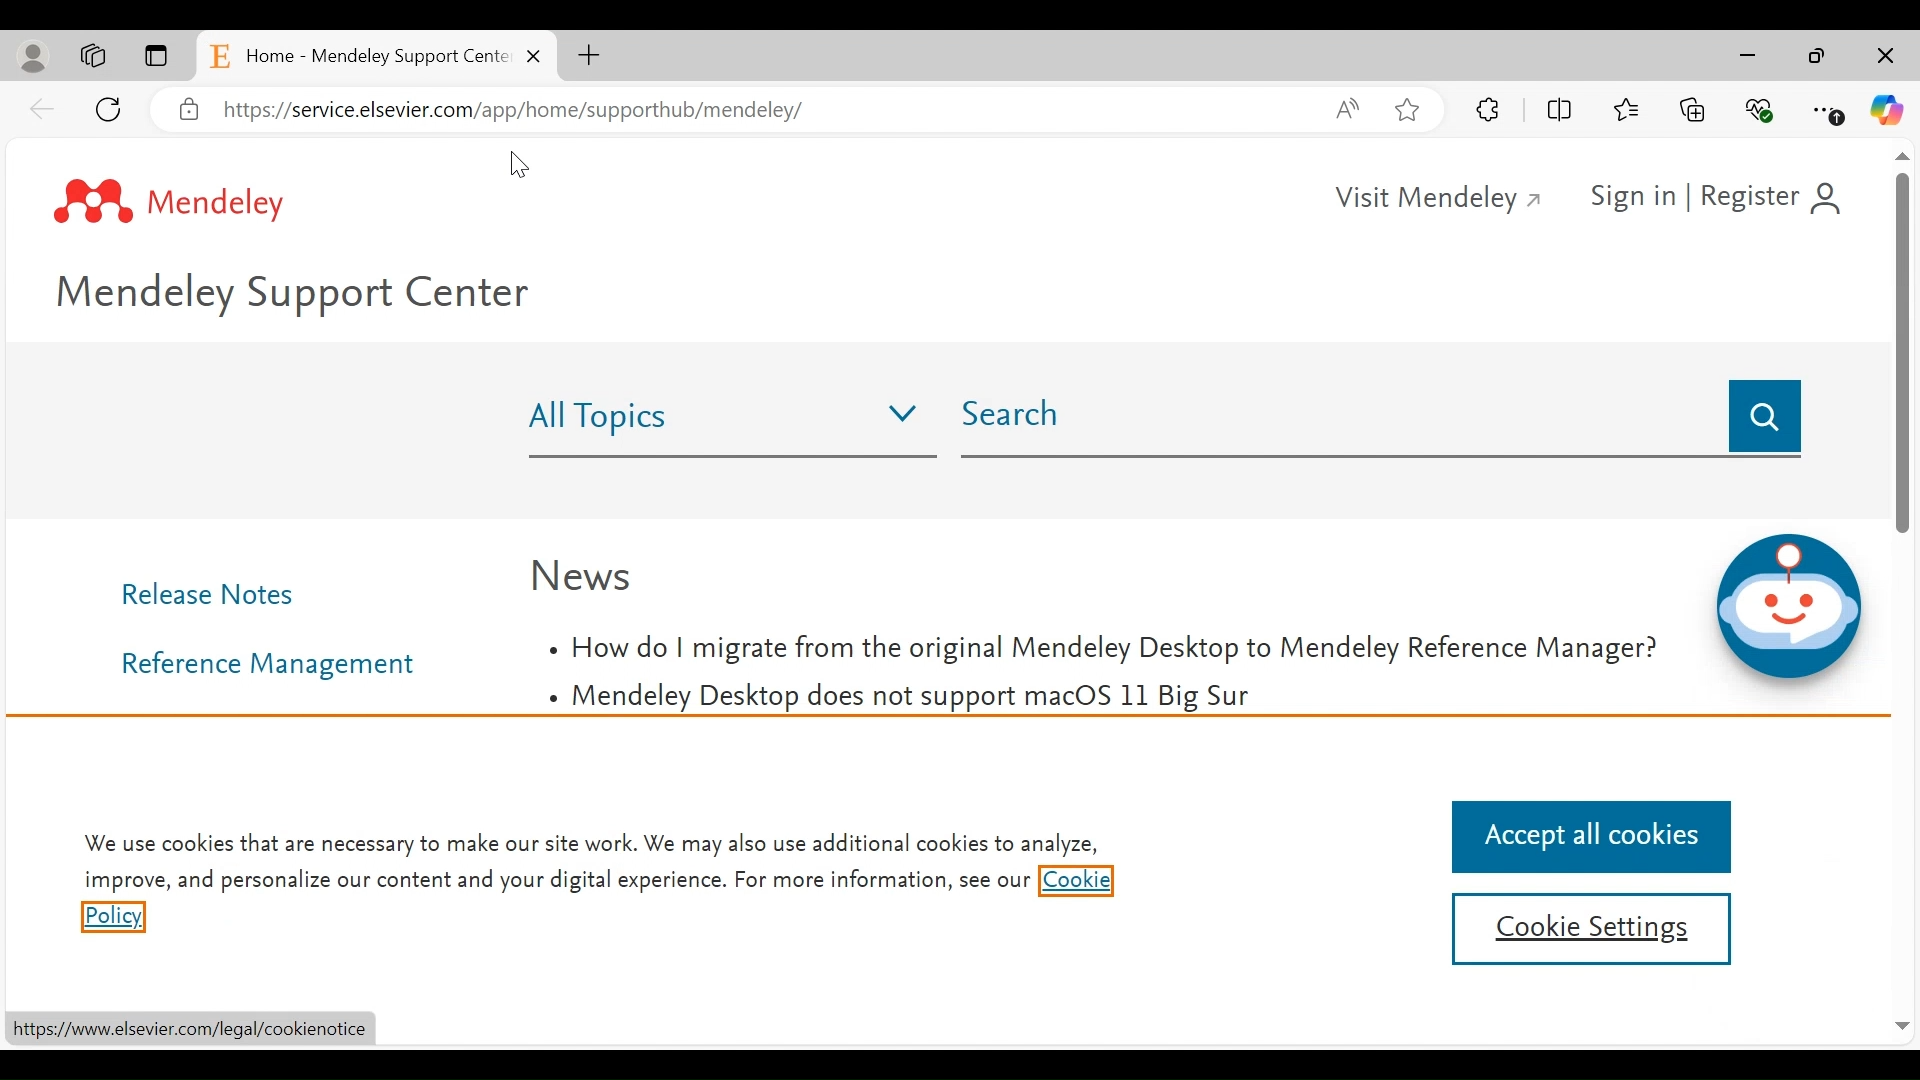 Image resolution: width=1920 pixels, height=1080 pixels. Describe the element at coordinates (1774, 194) in the screenshot. I see `Register` at that location.